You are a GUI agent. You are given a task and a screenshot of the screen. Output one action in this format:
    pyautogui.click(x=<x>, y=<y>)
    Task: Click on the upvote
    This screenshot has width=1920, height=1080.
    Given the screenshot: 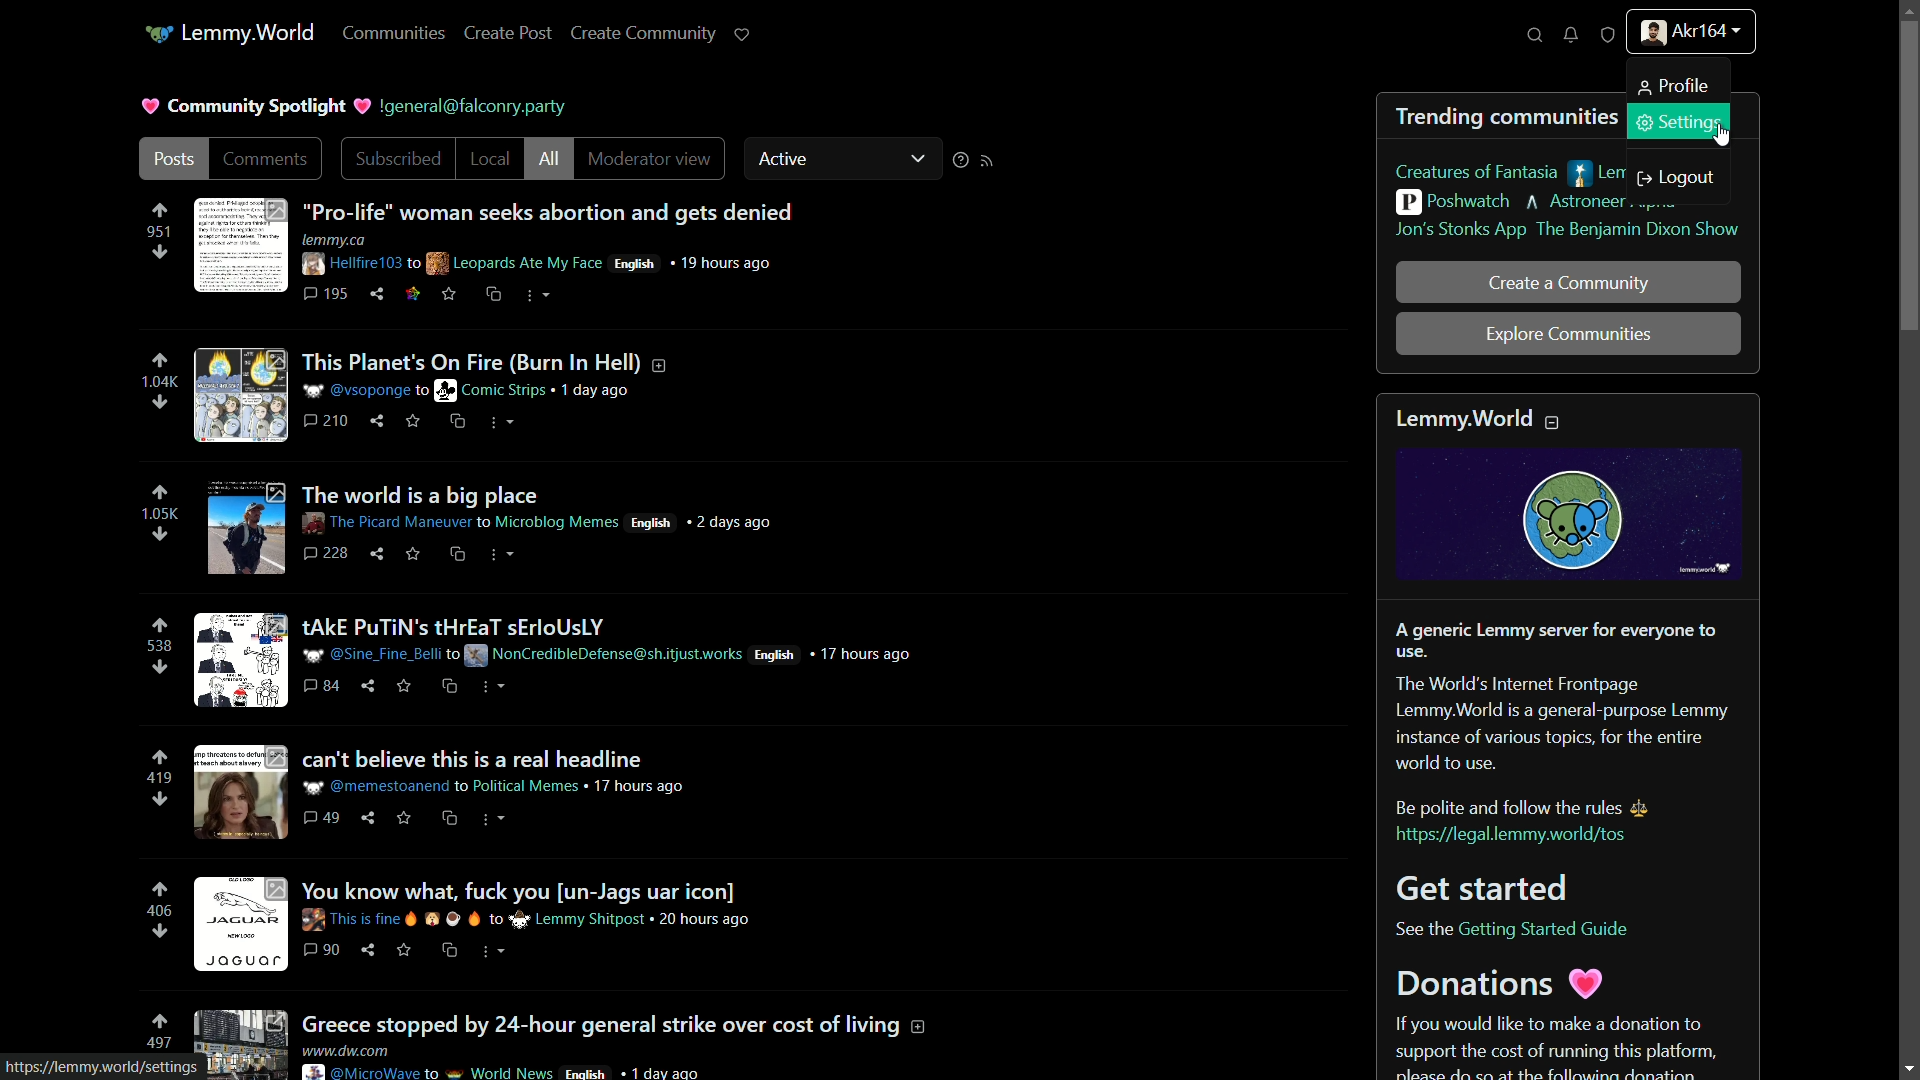 What is the action you would take?
    pyautogui.click(x=159, y=211)
    